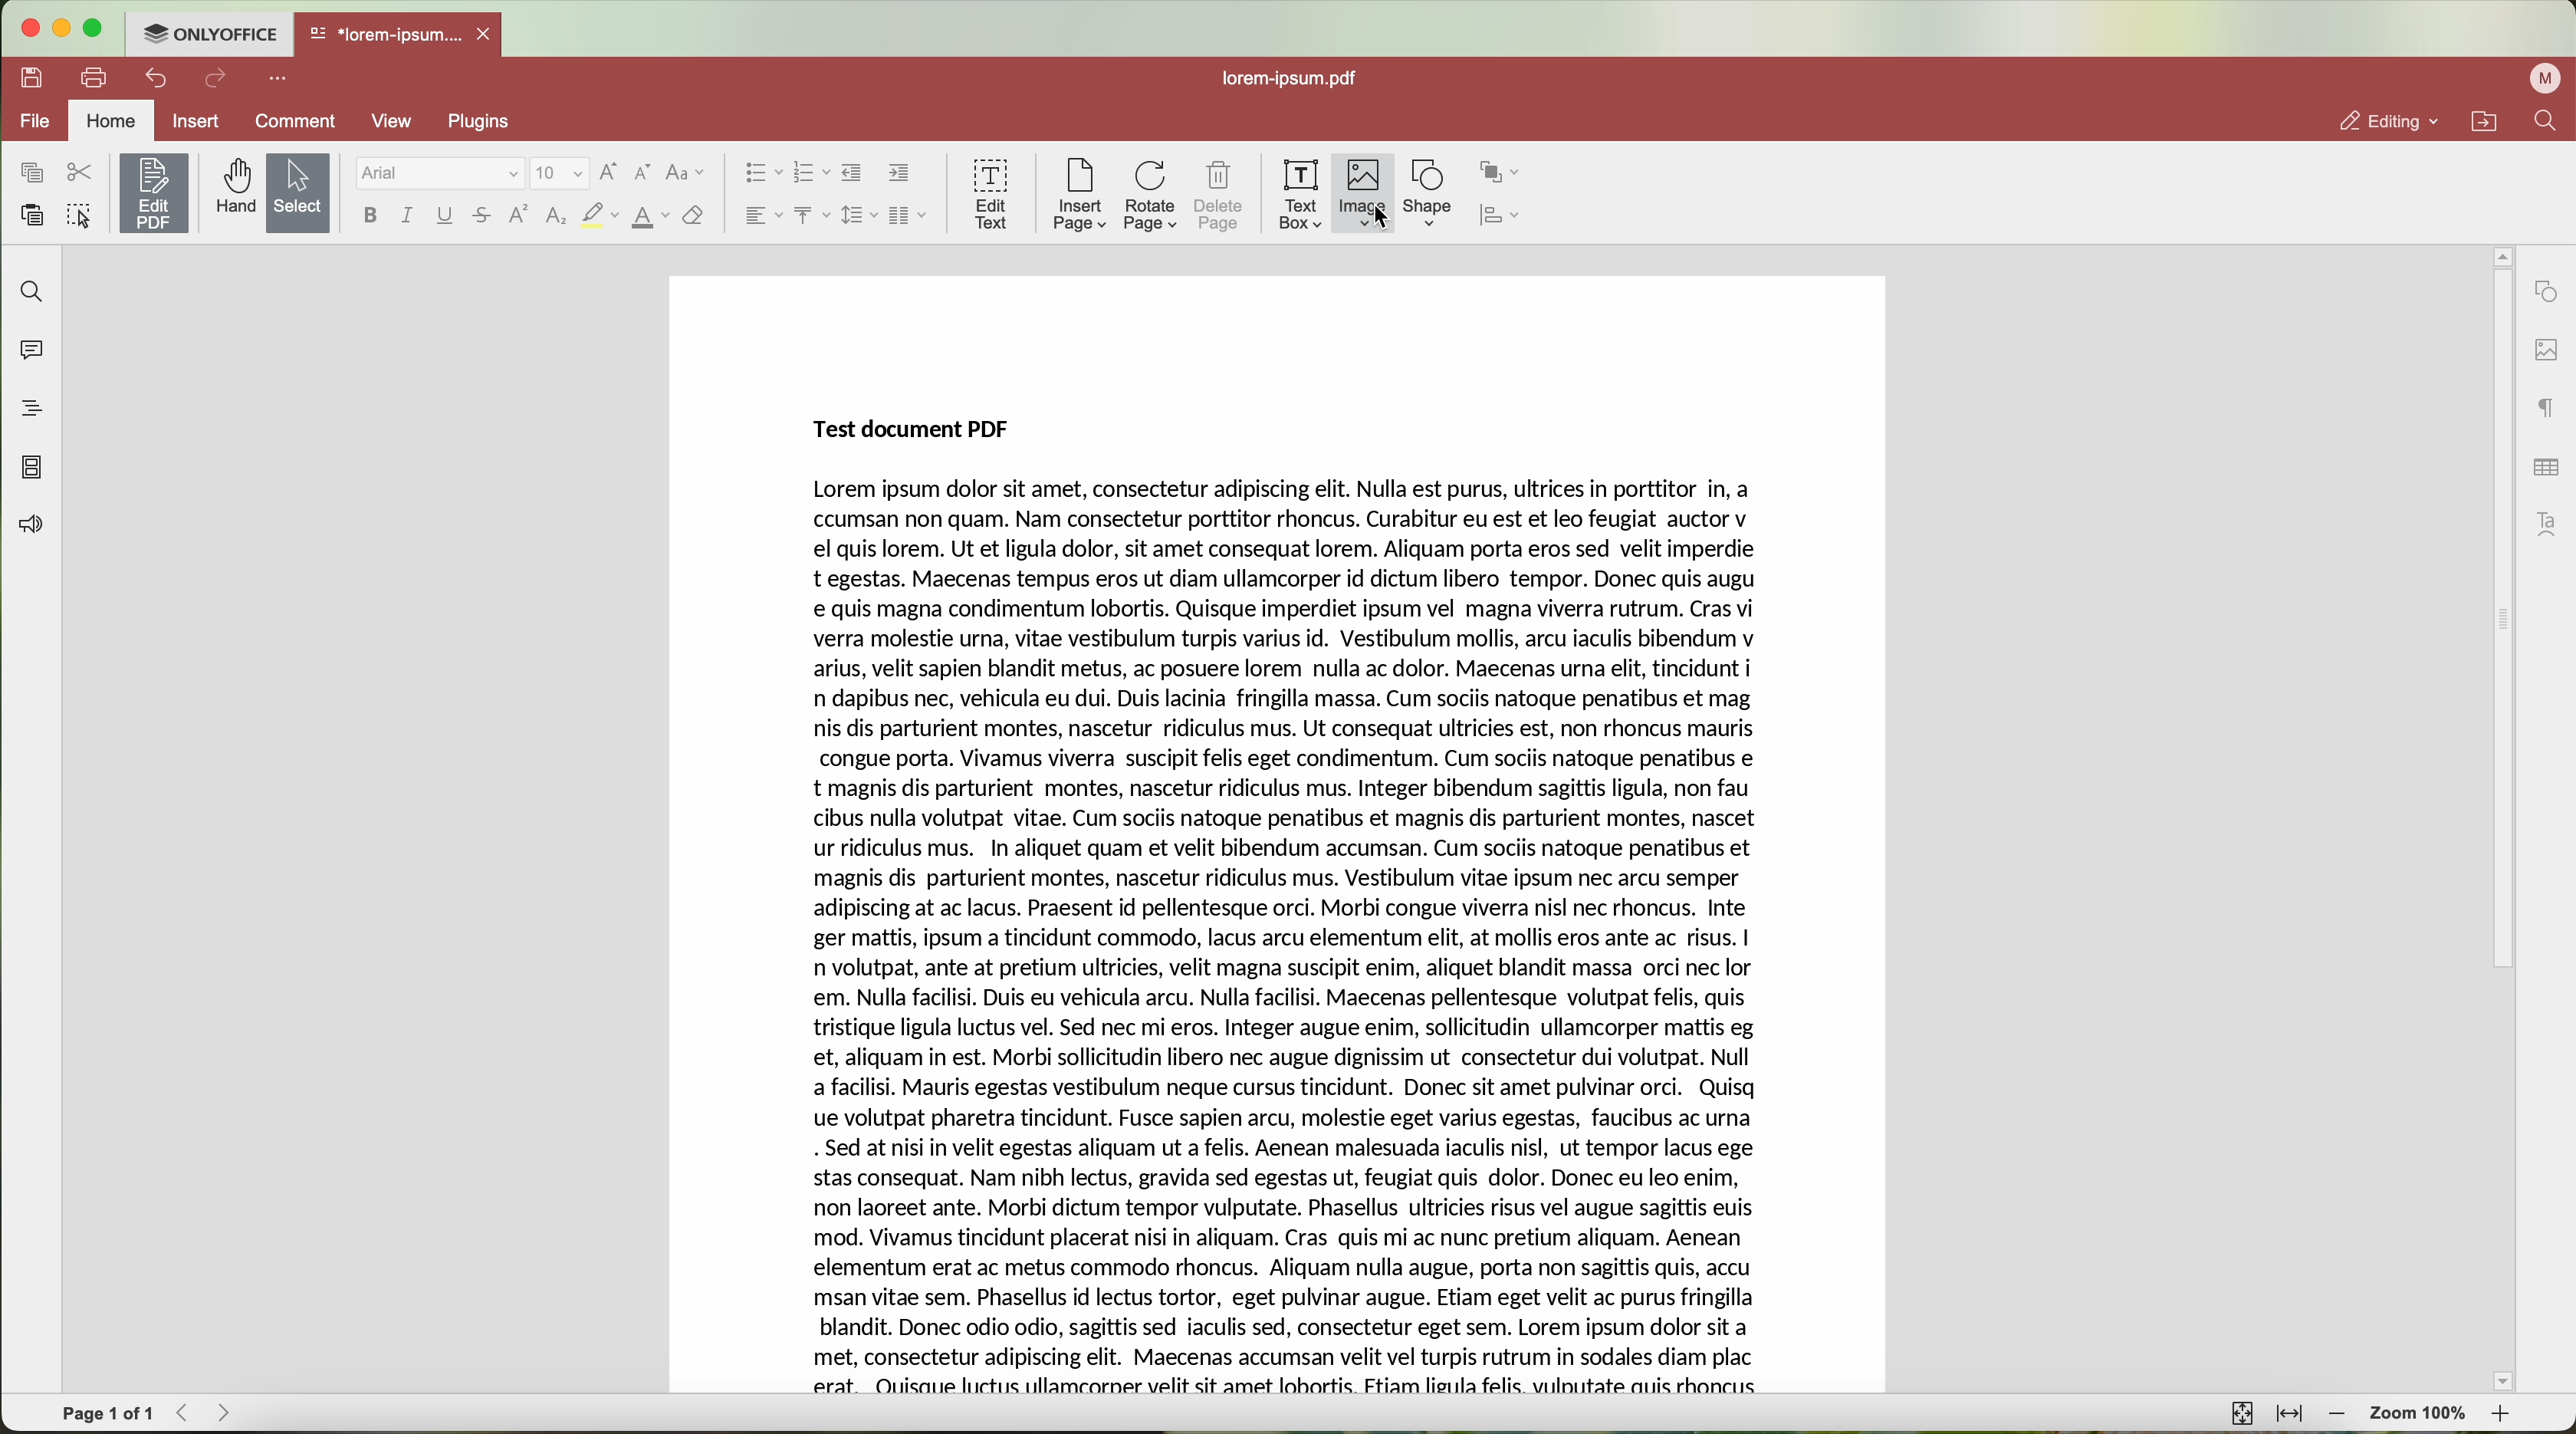 Image resolution: width=2576 pixels, height=1434 pixels. I want to click on profile, so click(2549, 78).